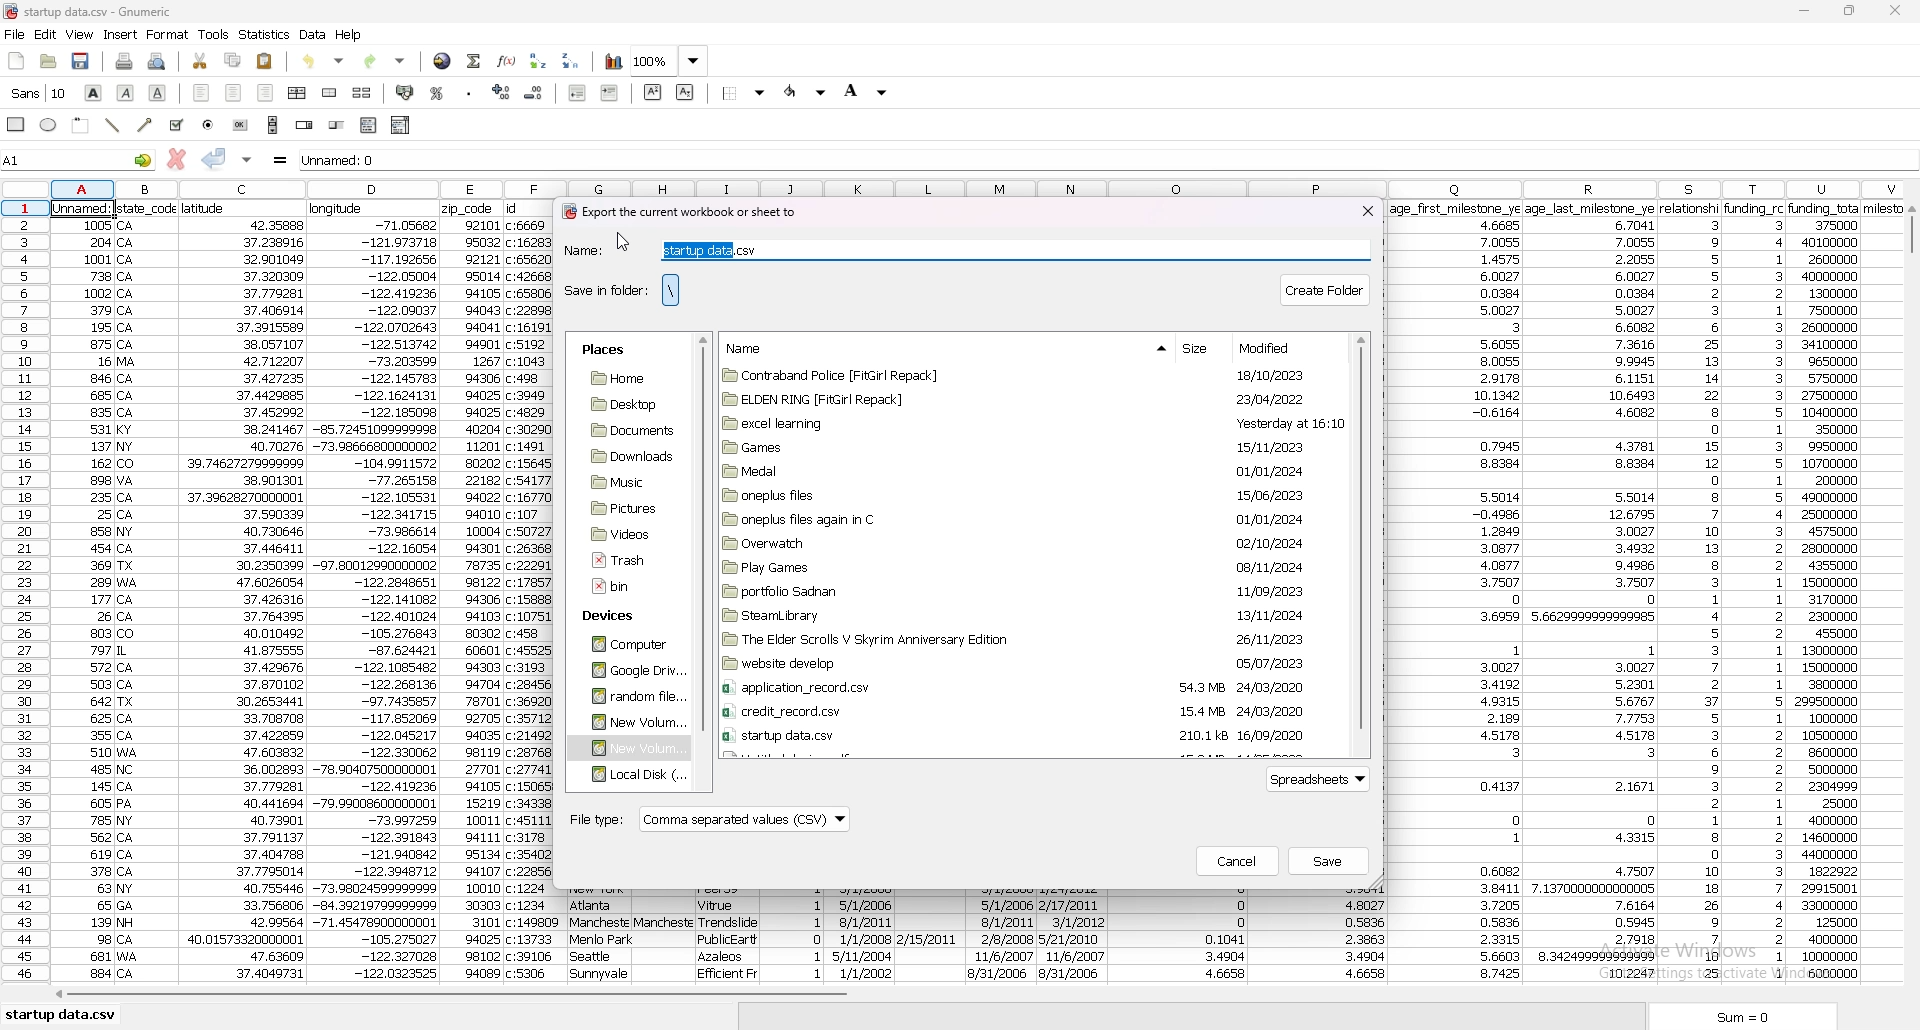  What do you see at coordinates (623, 534) in the screenshot?
I see `folder` at bounding box center [623, 534].